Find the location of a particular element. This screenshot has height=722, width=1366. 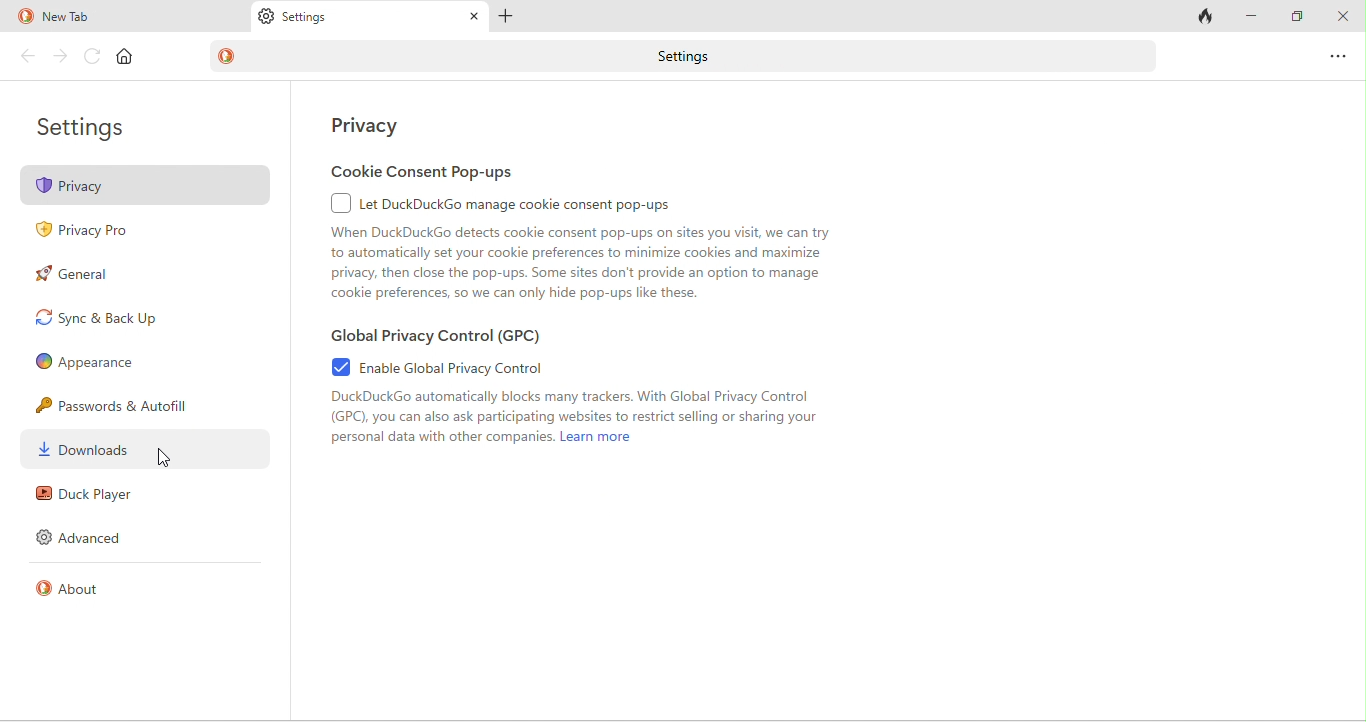

advanced is located at coordinates (82, 538).